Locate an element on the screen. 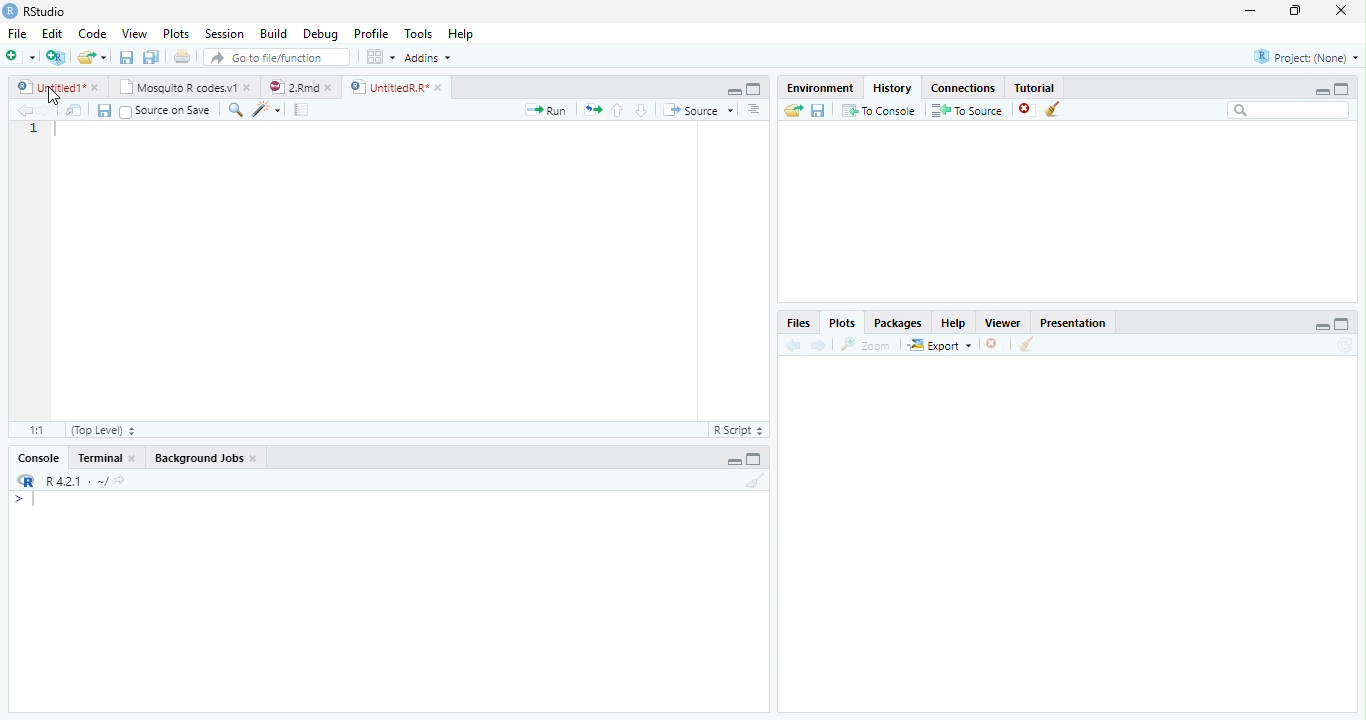 This screenshot has height=720, width=1366. Create a project is located at coordinates (55, 57).